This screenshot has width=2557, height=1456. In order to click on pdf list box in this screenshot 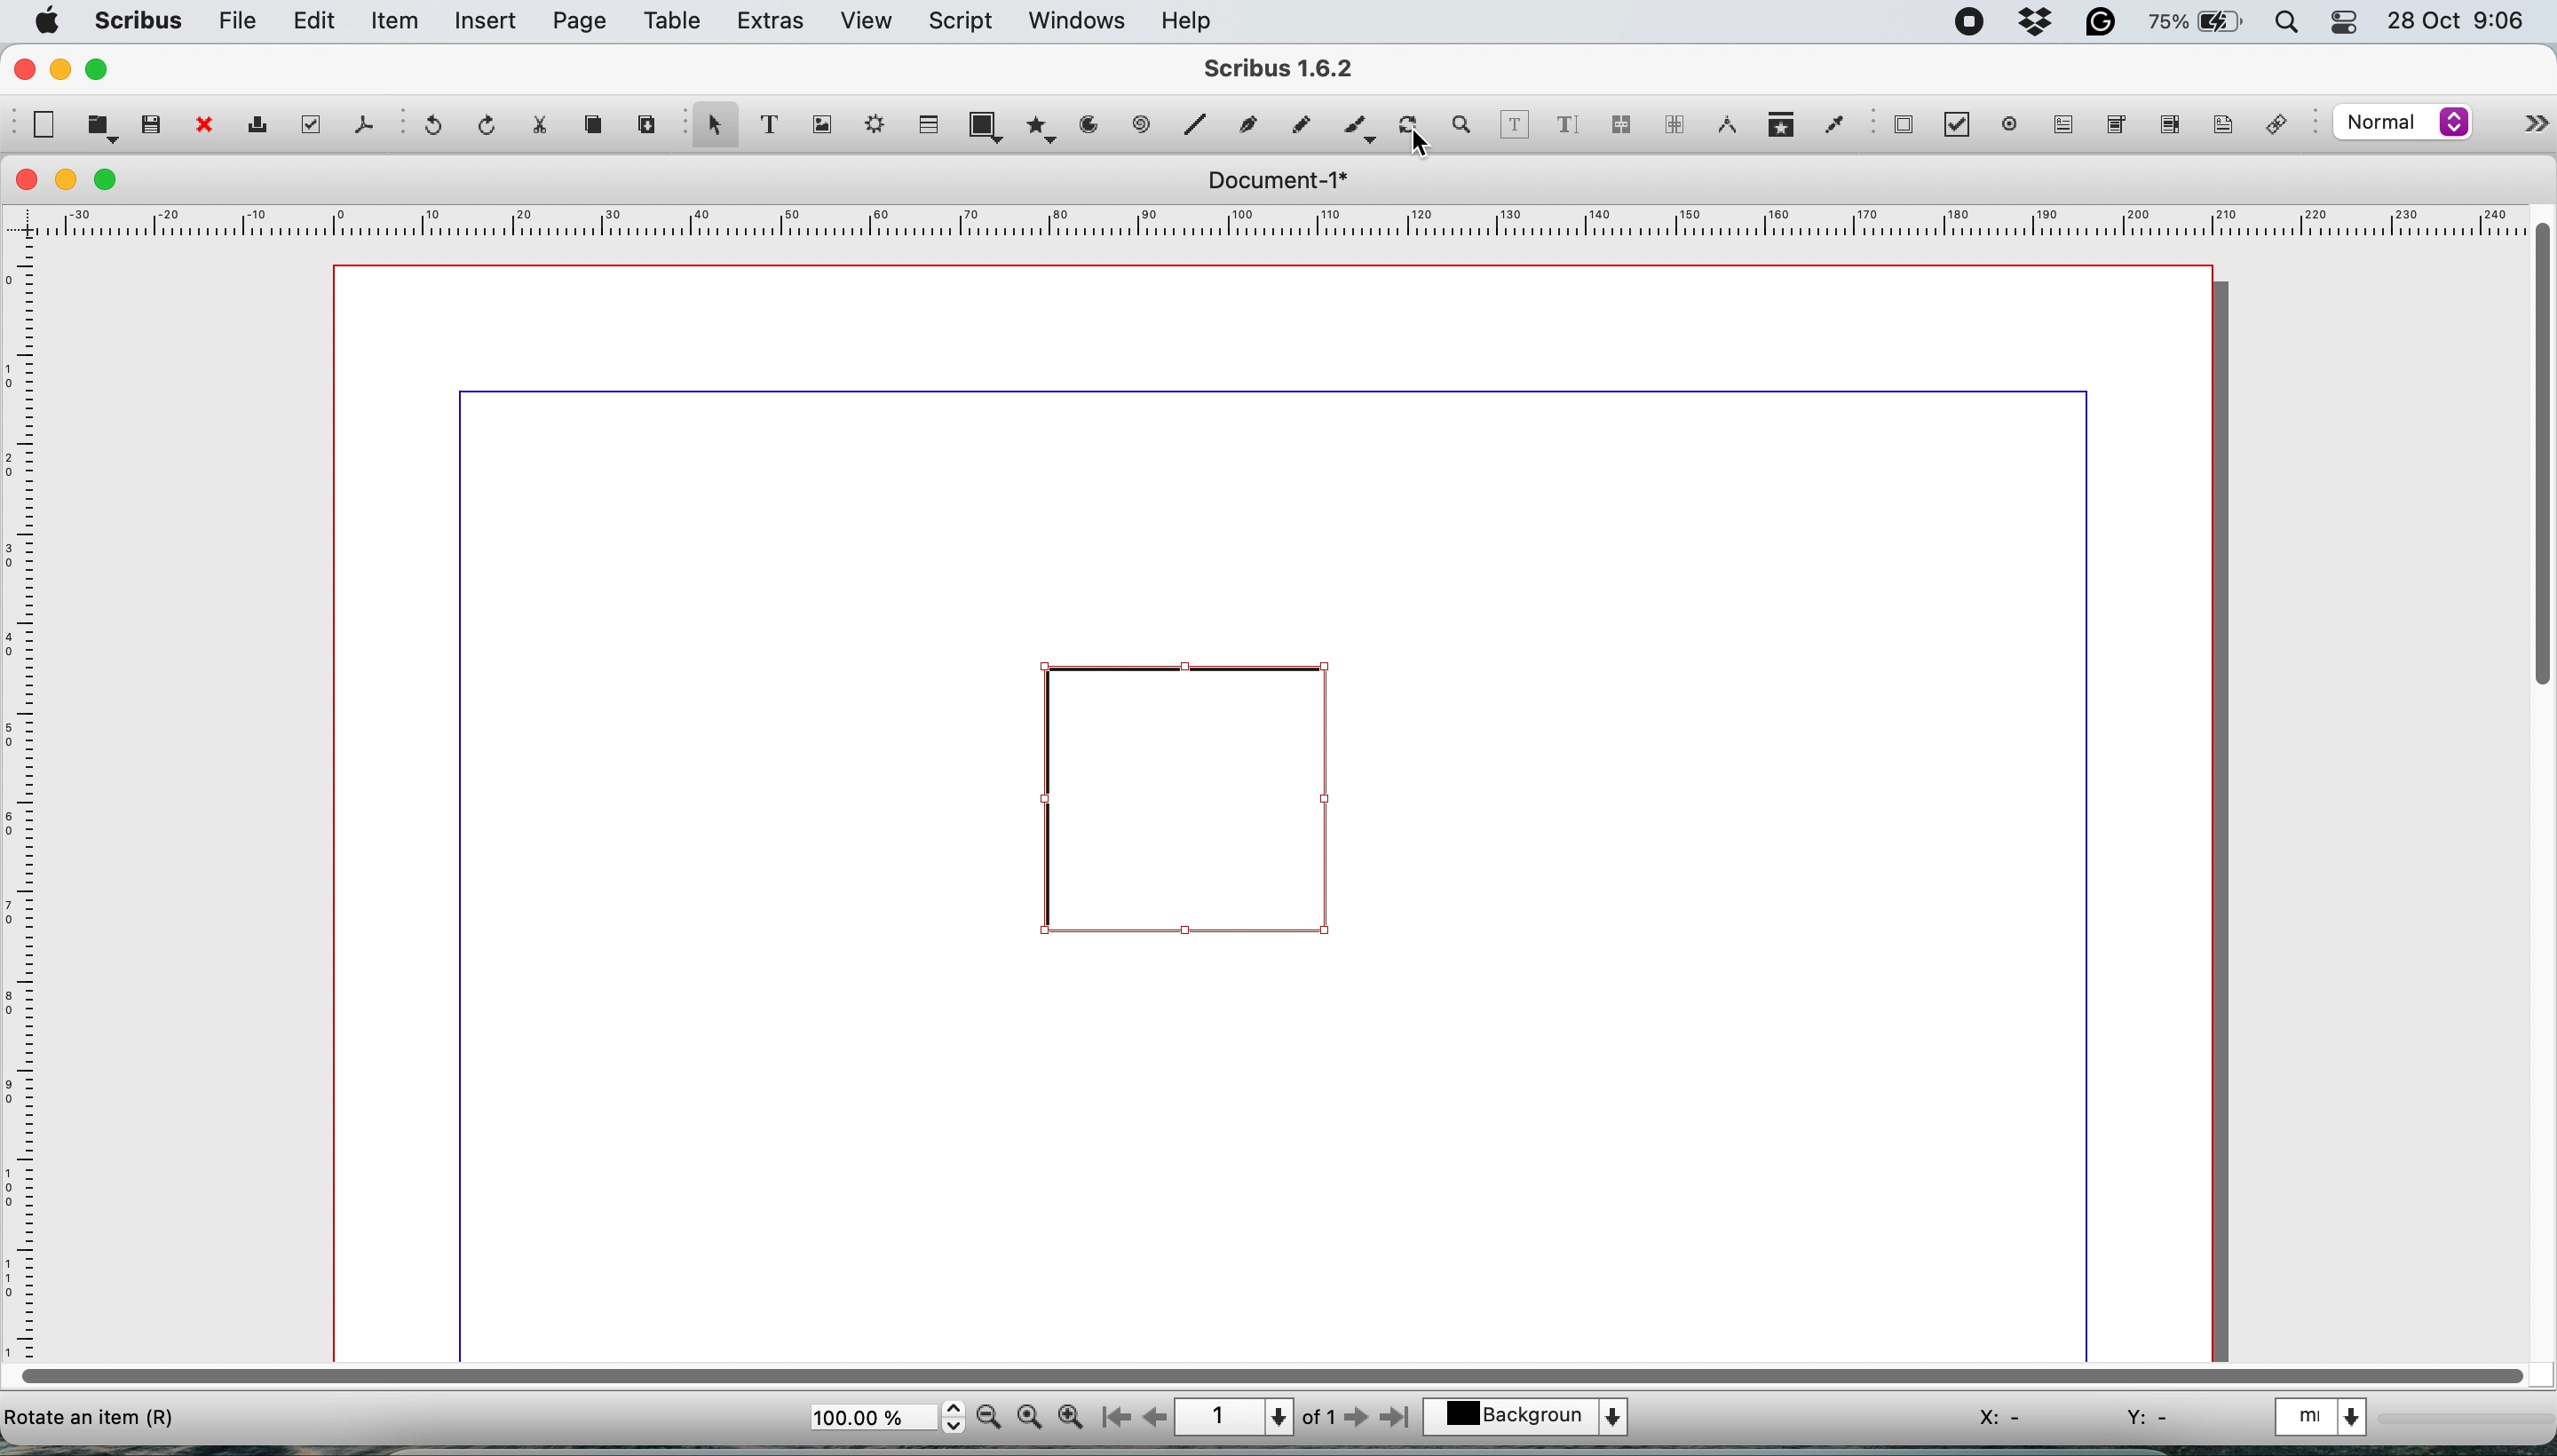, I will do `click(2167, 127)`.